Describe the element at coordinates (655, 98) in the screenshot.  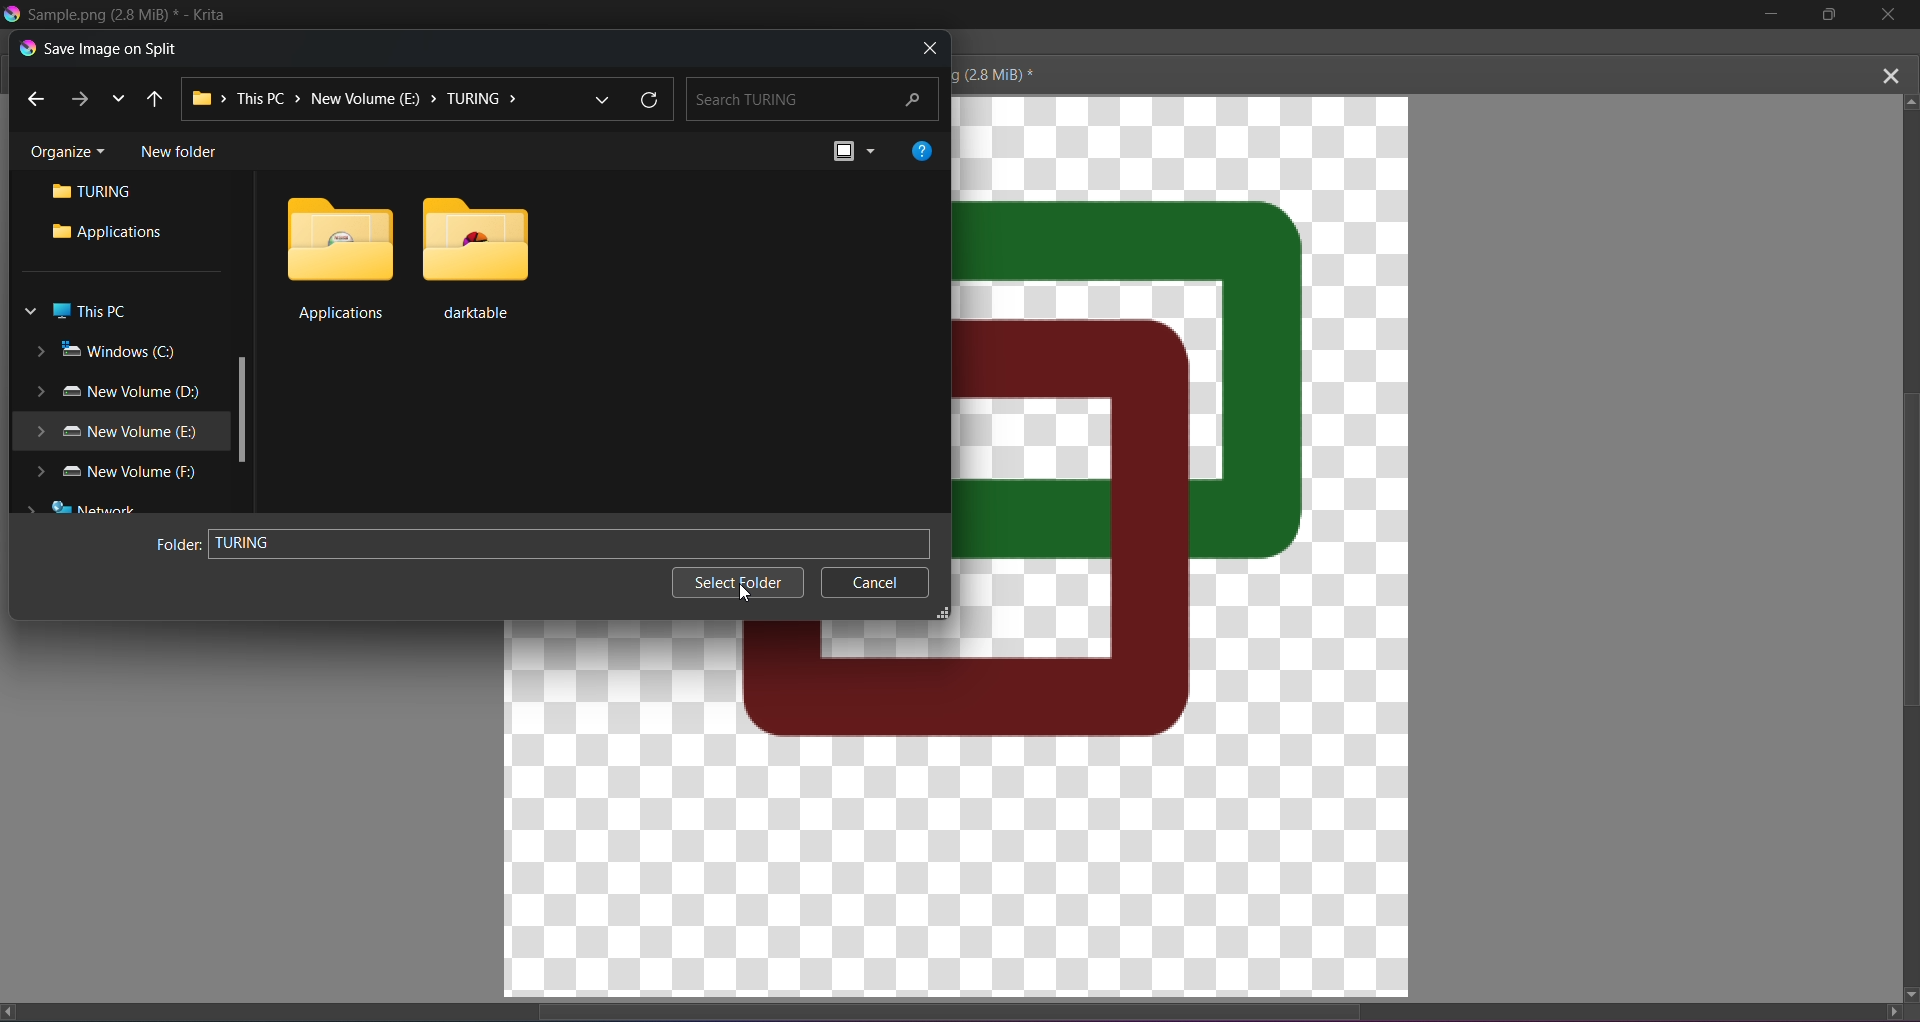
I see `Refresh` at that location.